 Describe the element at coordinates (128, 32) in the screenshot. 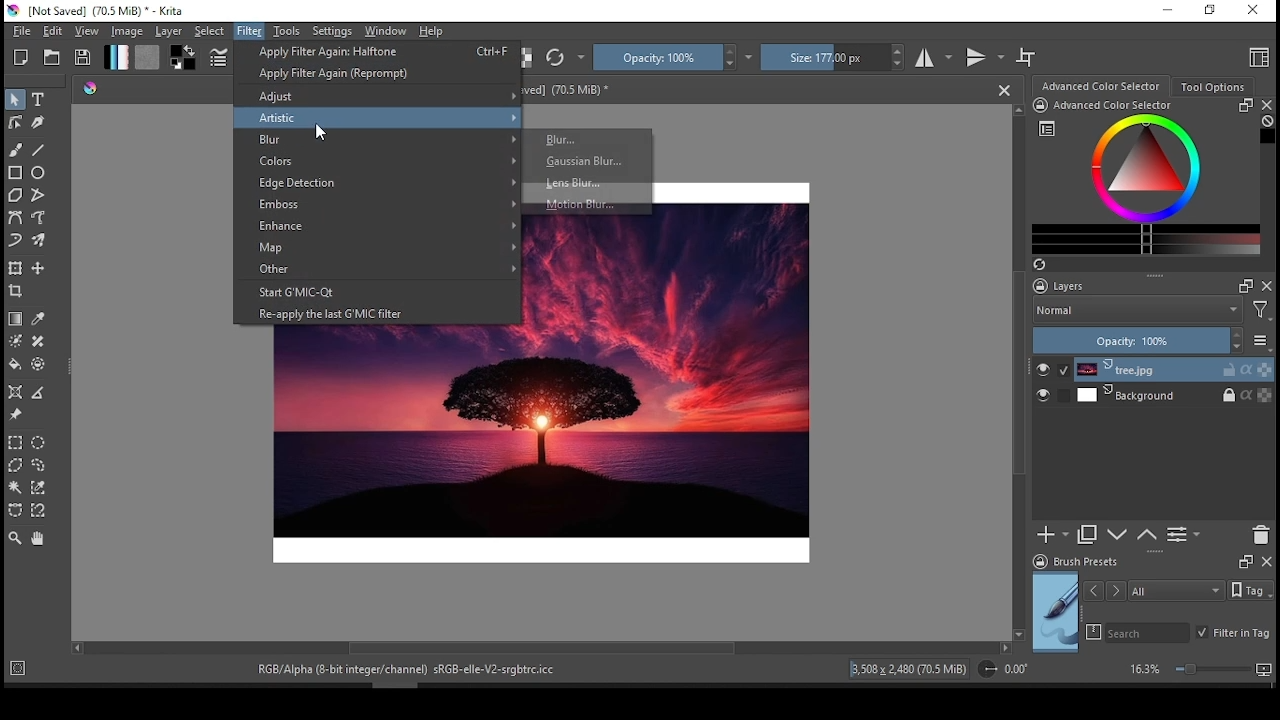

I see `image` at that location.